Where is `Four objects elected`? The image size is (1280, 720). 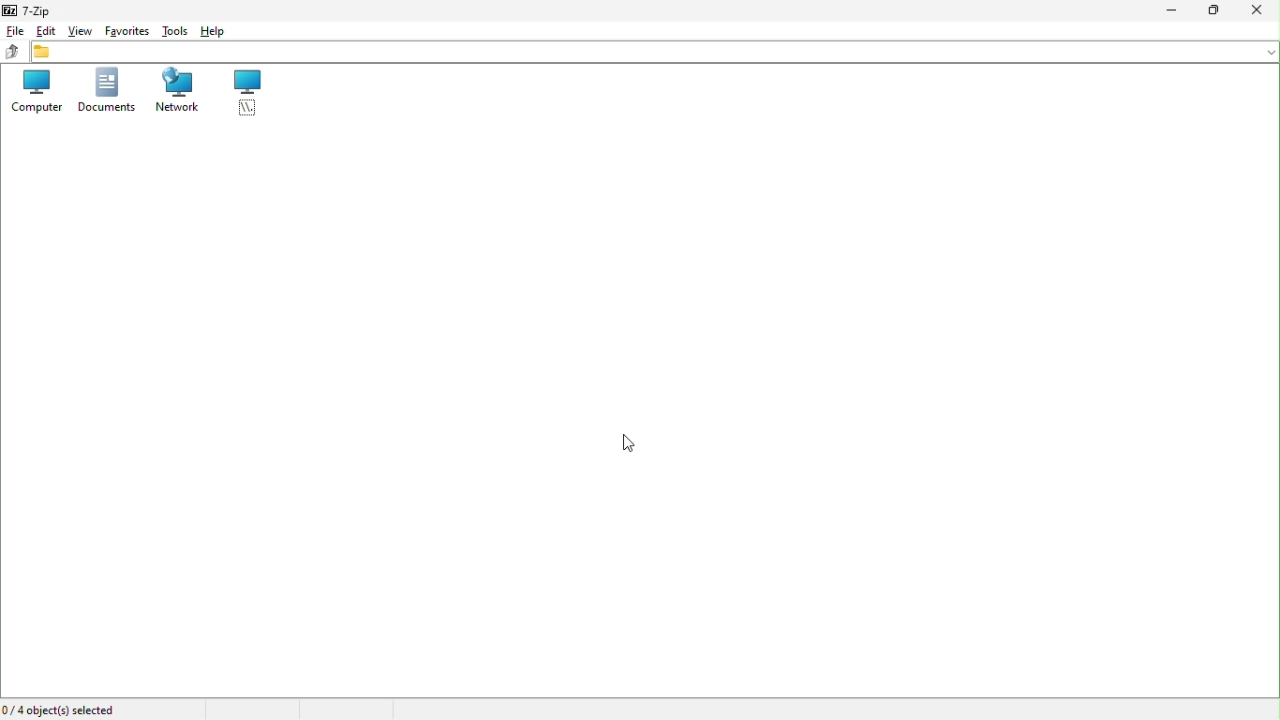 Four objects elected is located at coordinates (63, 709).